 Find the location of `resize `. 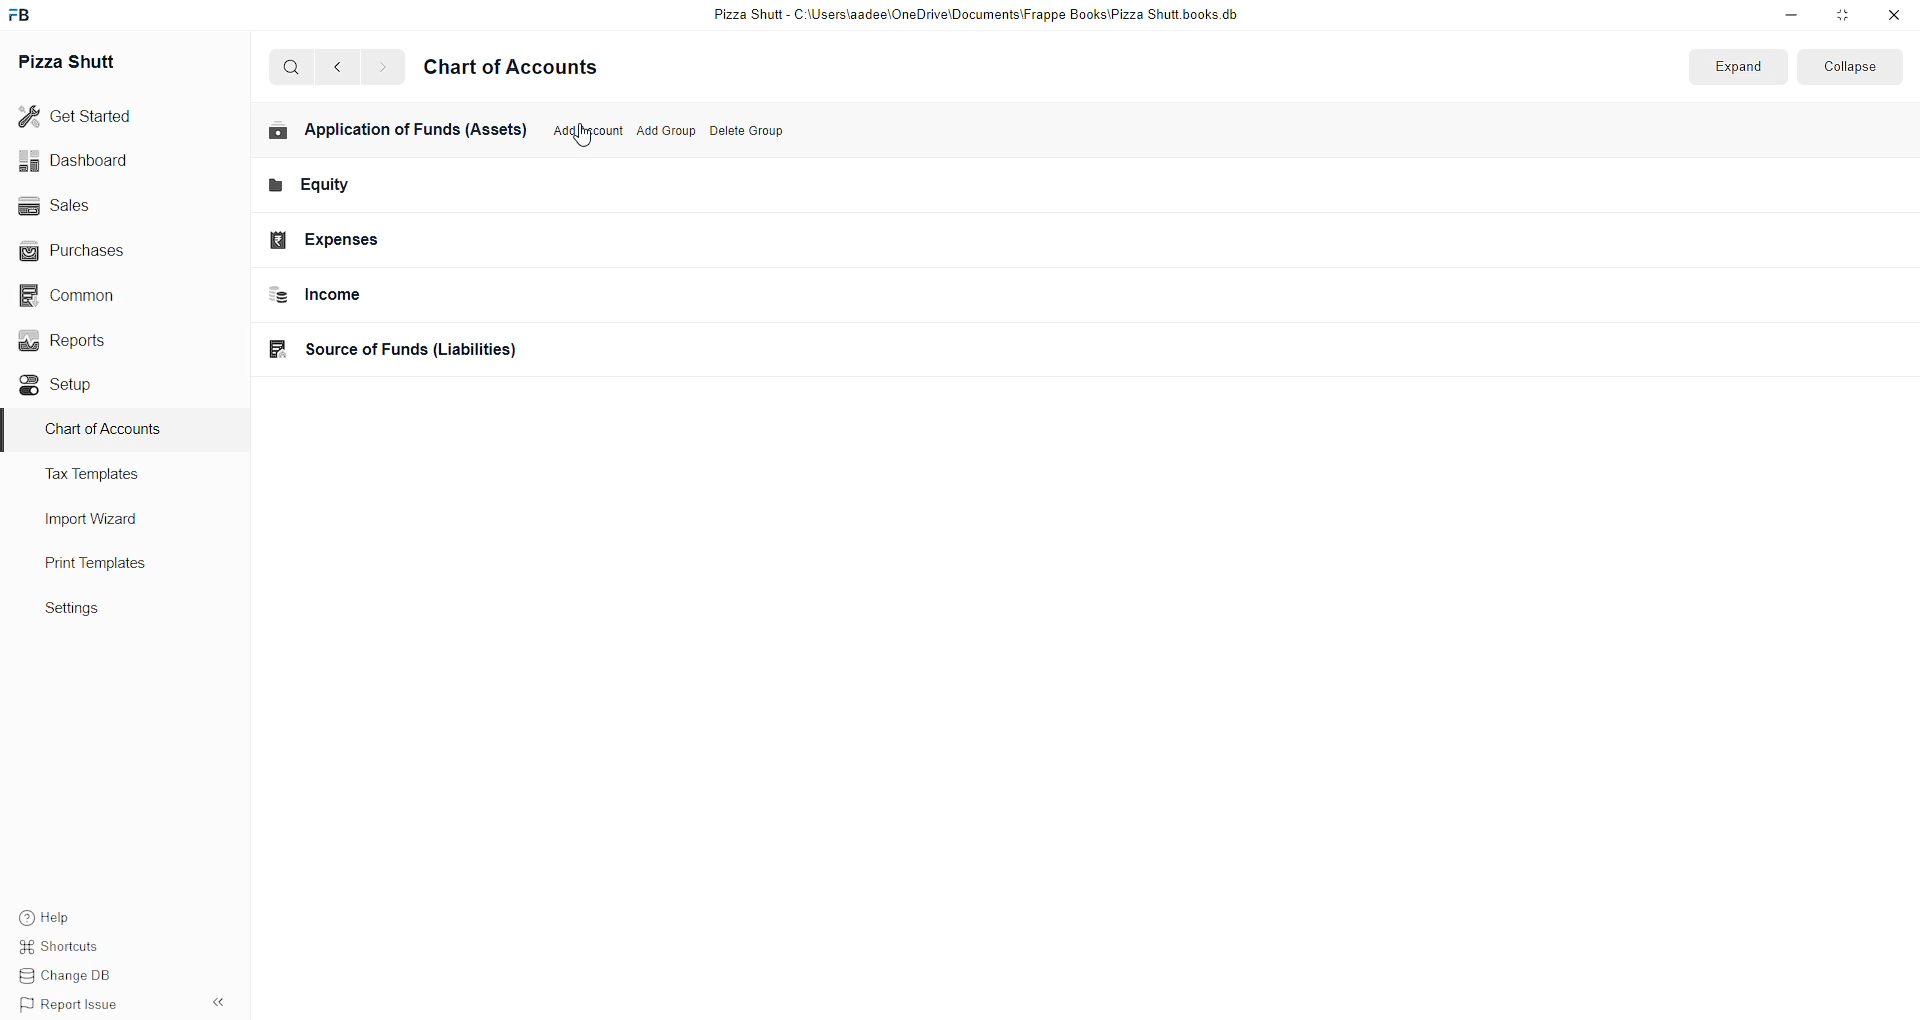

resize  is located at coordinates (1843, 17).